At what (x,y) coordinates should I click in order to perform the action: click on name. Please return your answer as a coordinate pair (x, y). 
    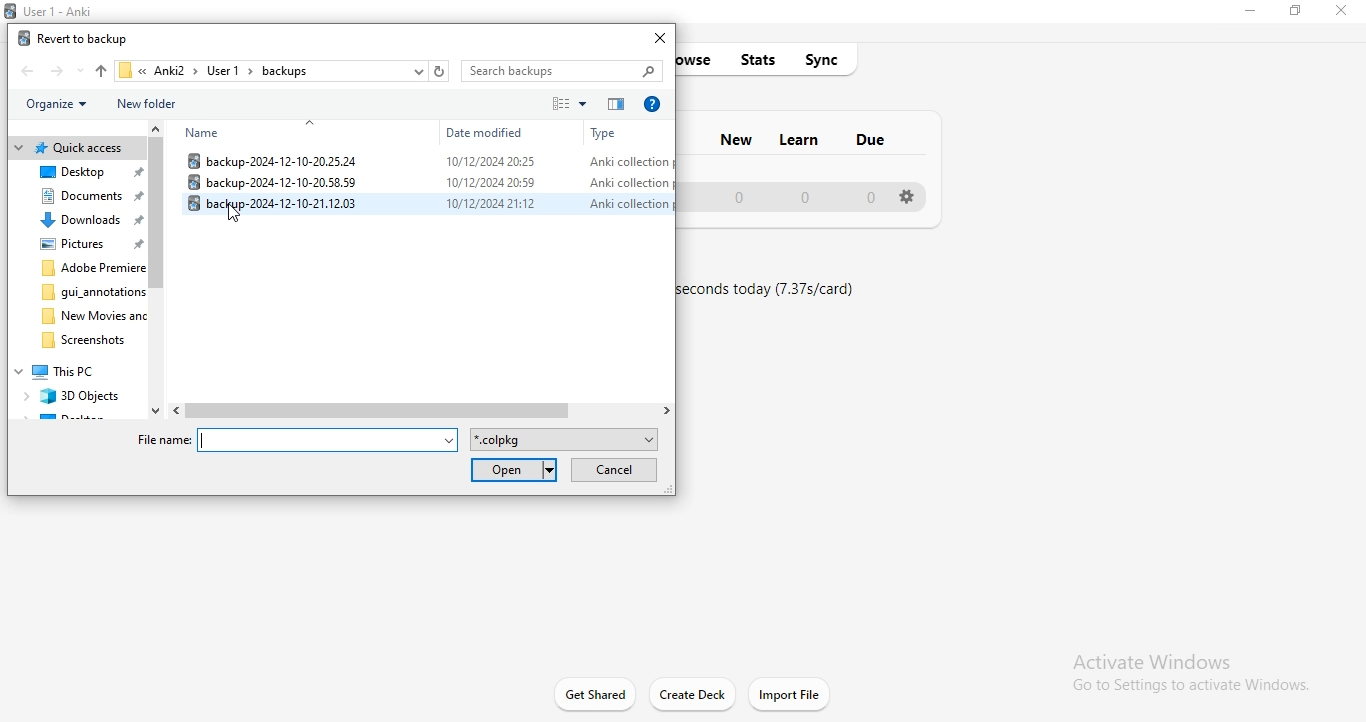
    Looking at the image, I should click on (209, 134).